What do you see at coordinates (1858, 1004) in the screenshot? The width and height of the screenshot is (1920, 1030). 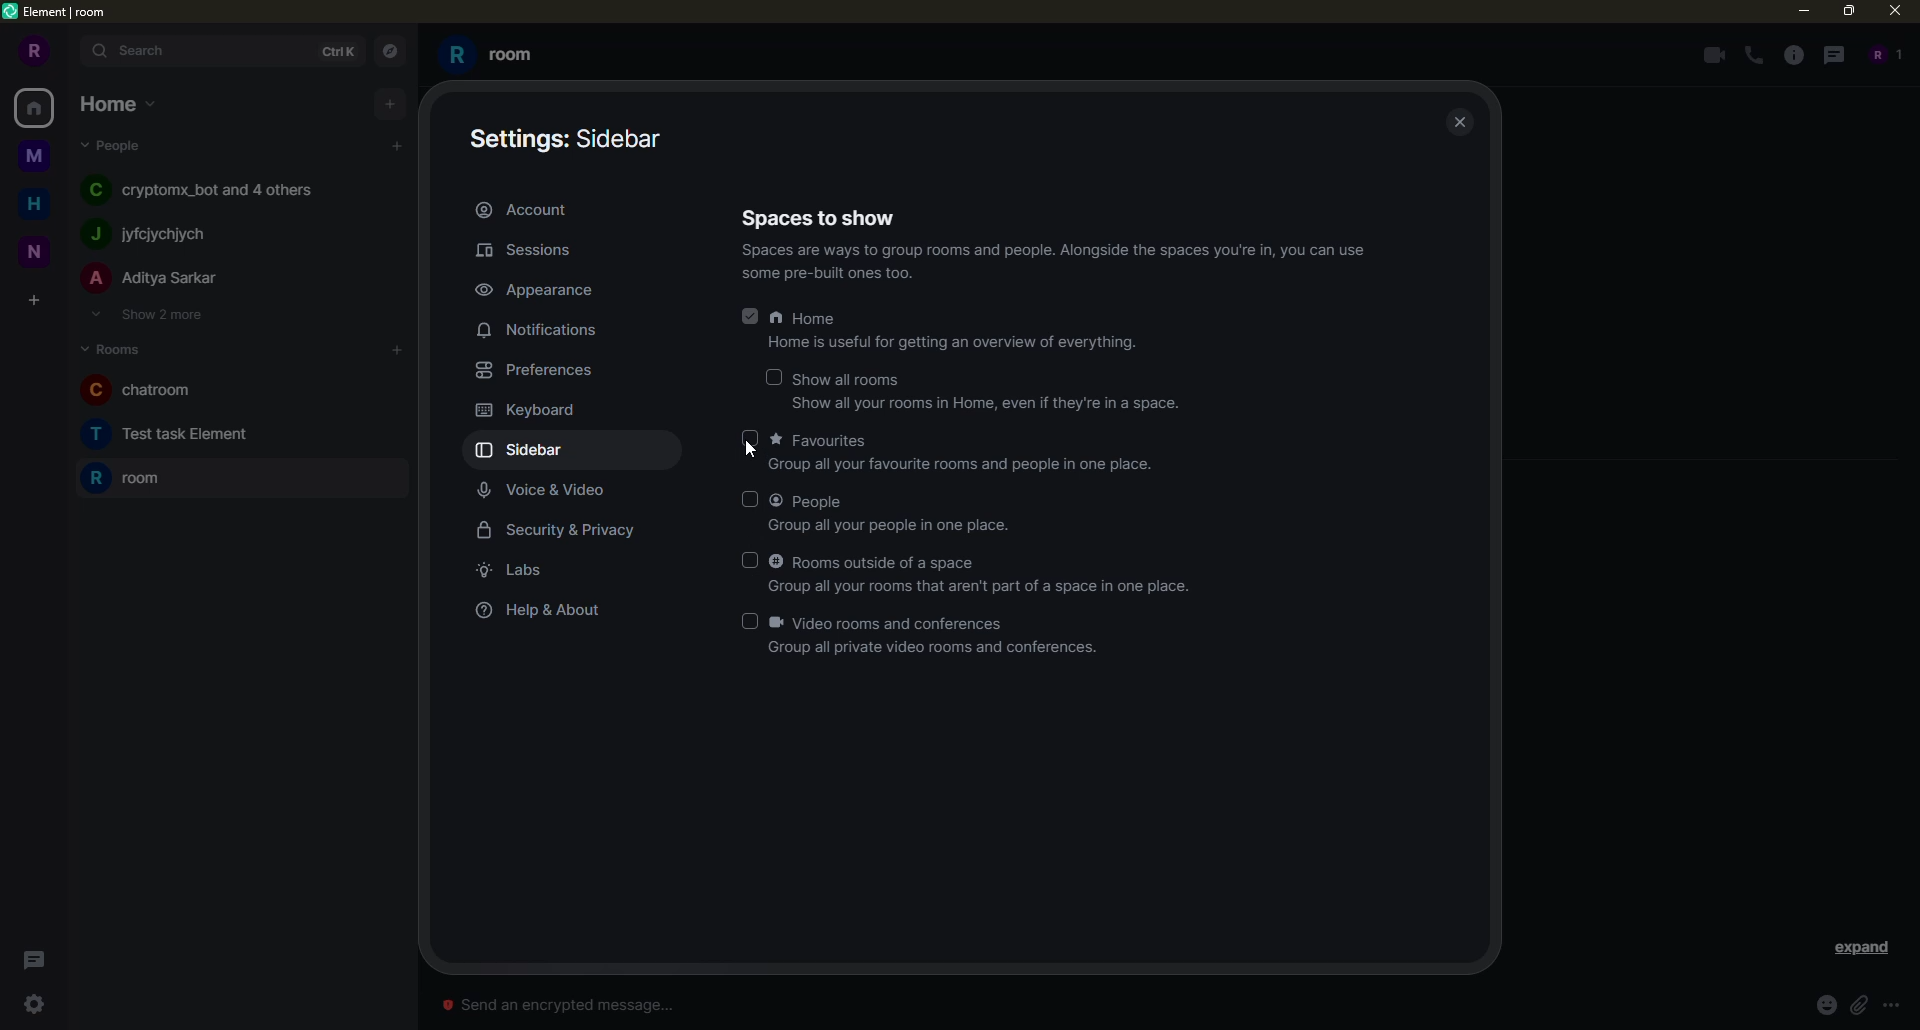 I see `attach` at bounding box center [1858, 1004].